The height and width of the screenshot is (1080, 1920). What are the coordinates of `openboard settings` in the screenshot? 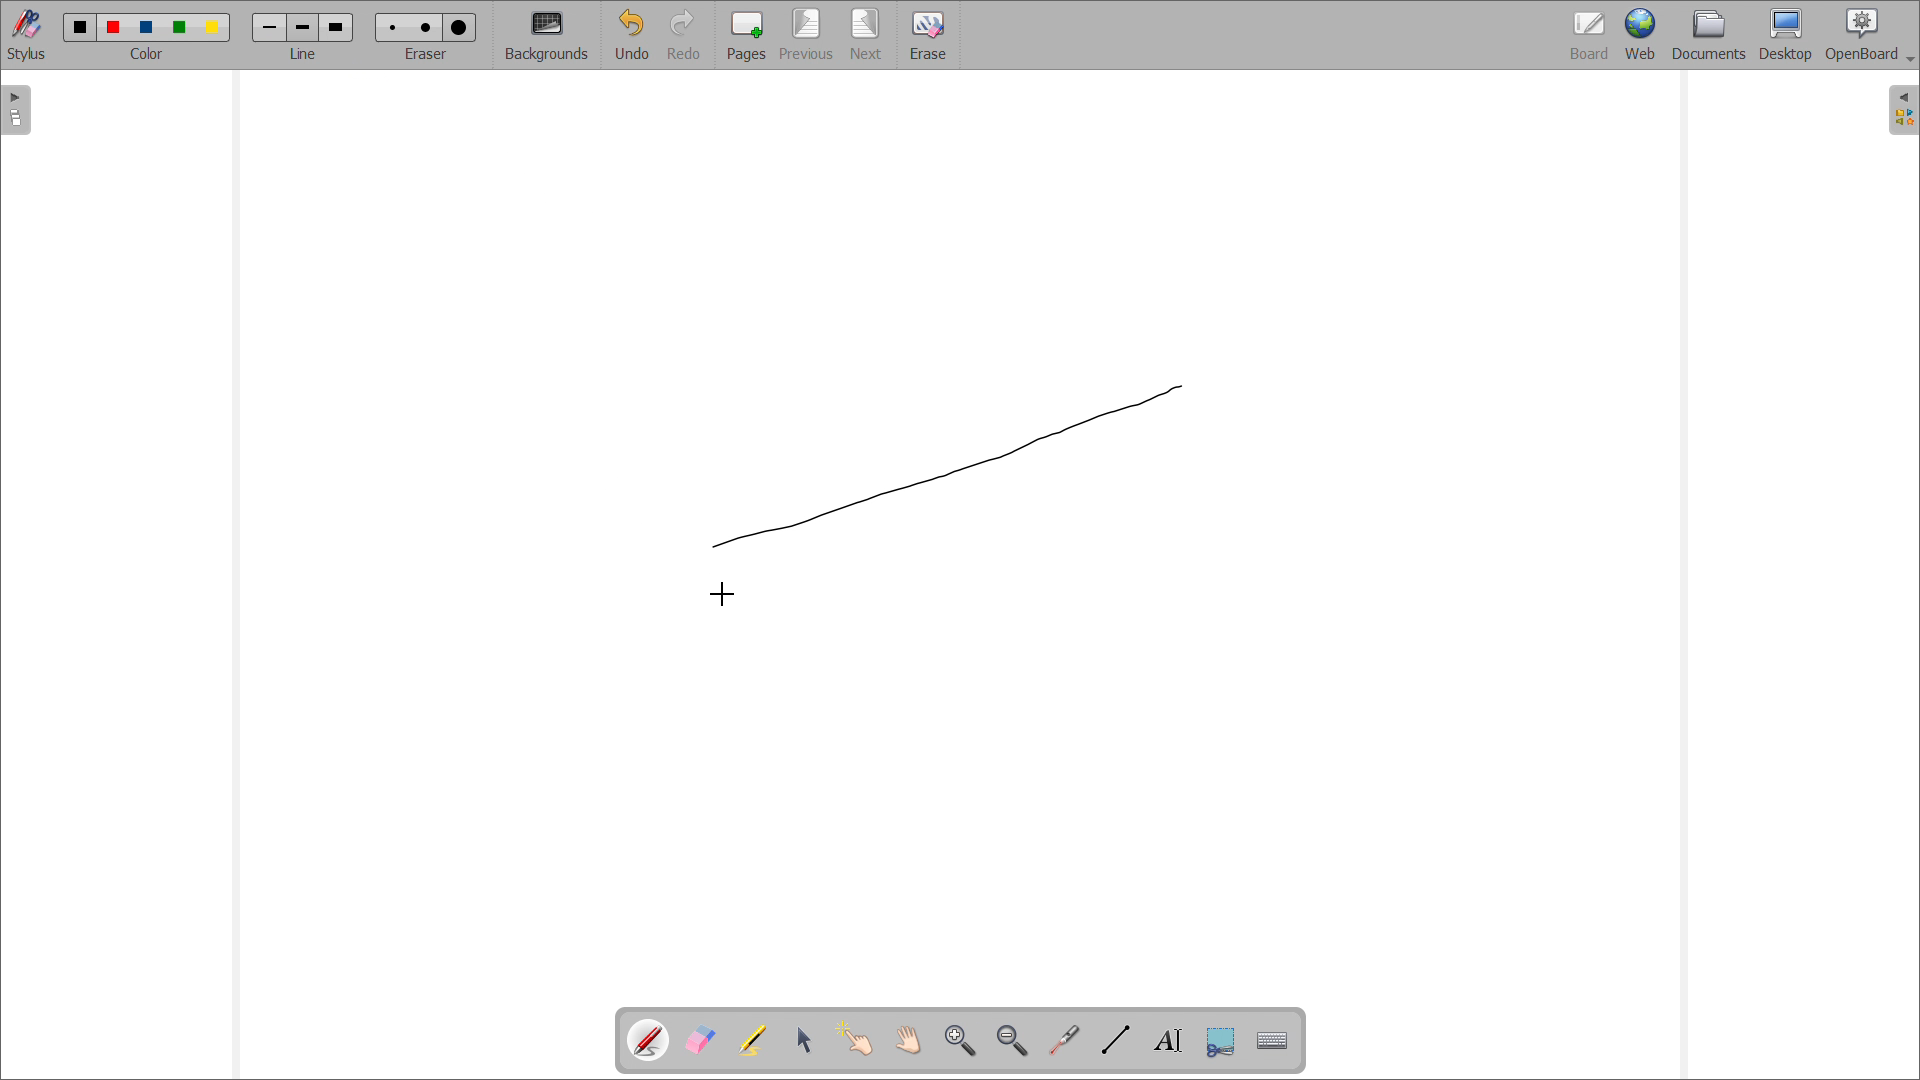 It's located at (1869, 35).